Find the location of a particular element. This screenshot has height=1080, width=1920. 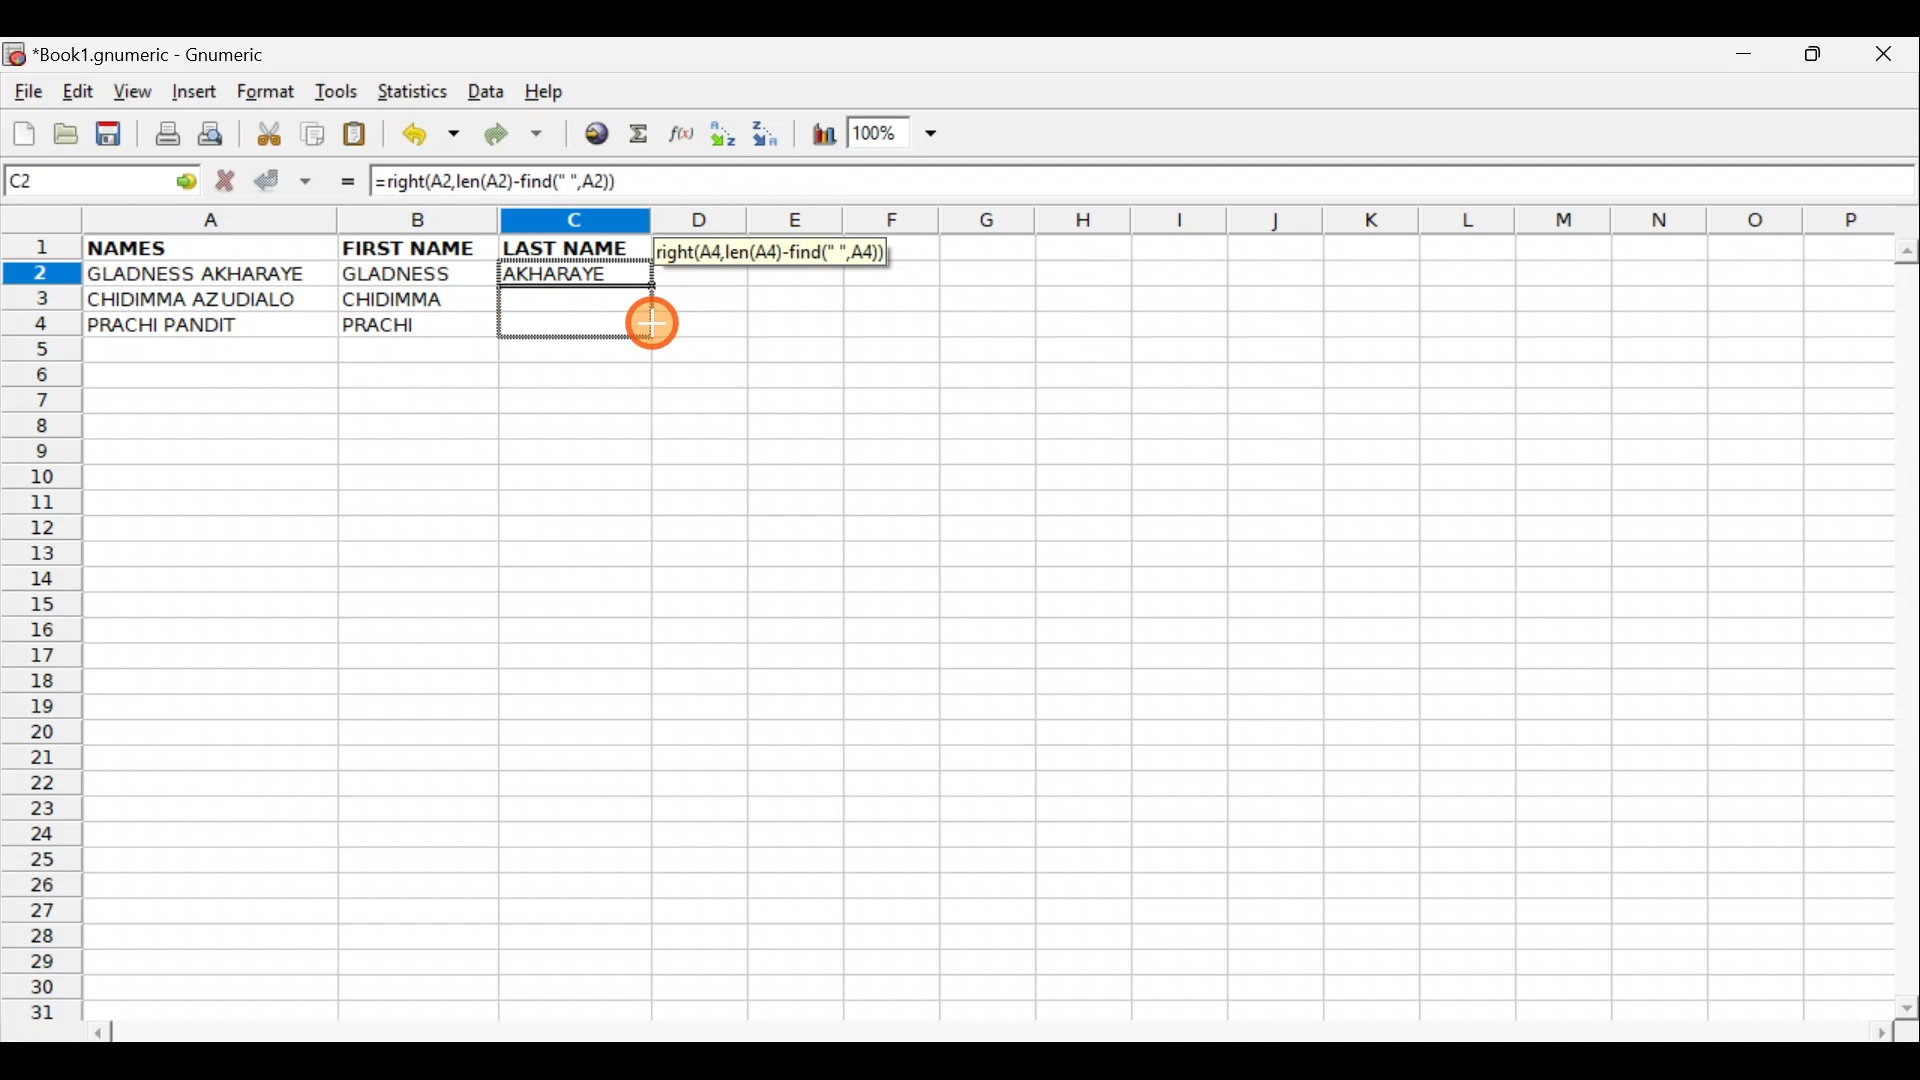

Statistics is located at coordinates (418, 90).